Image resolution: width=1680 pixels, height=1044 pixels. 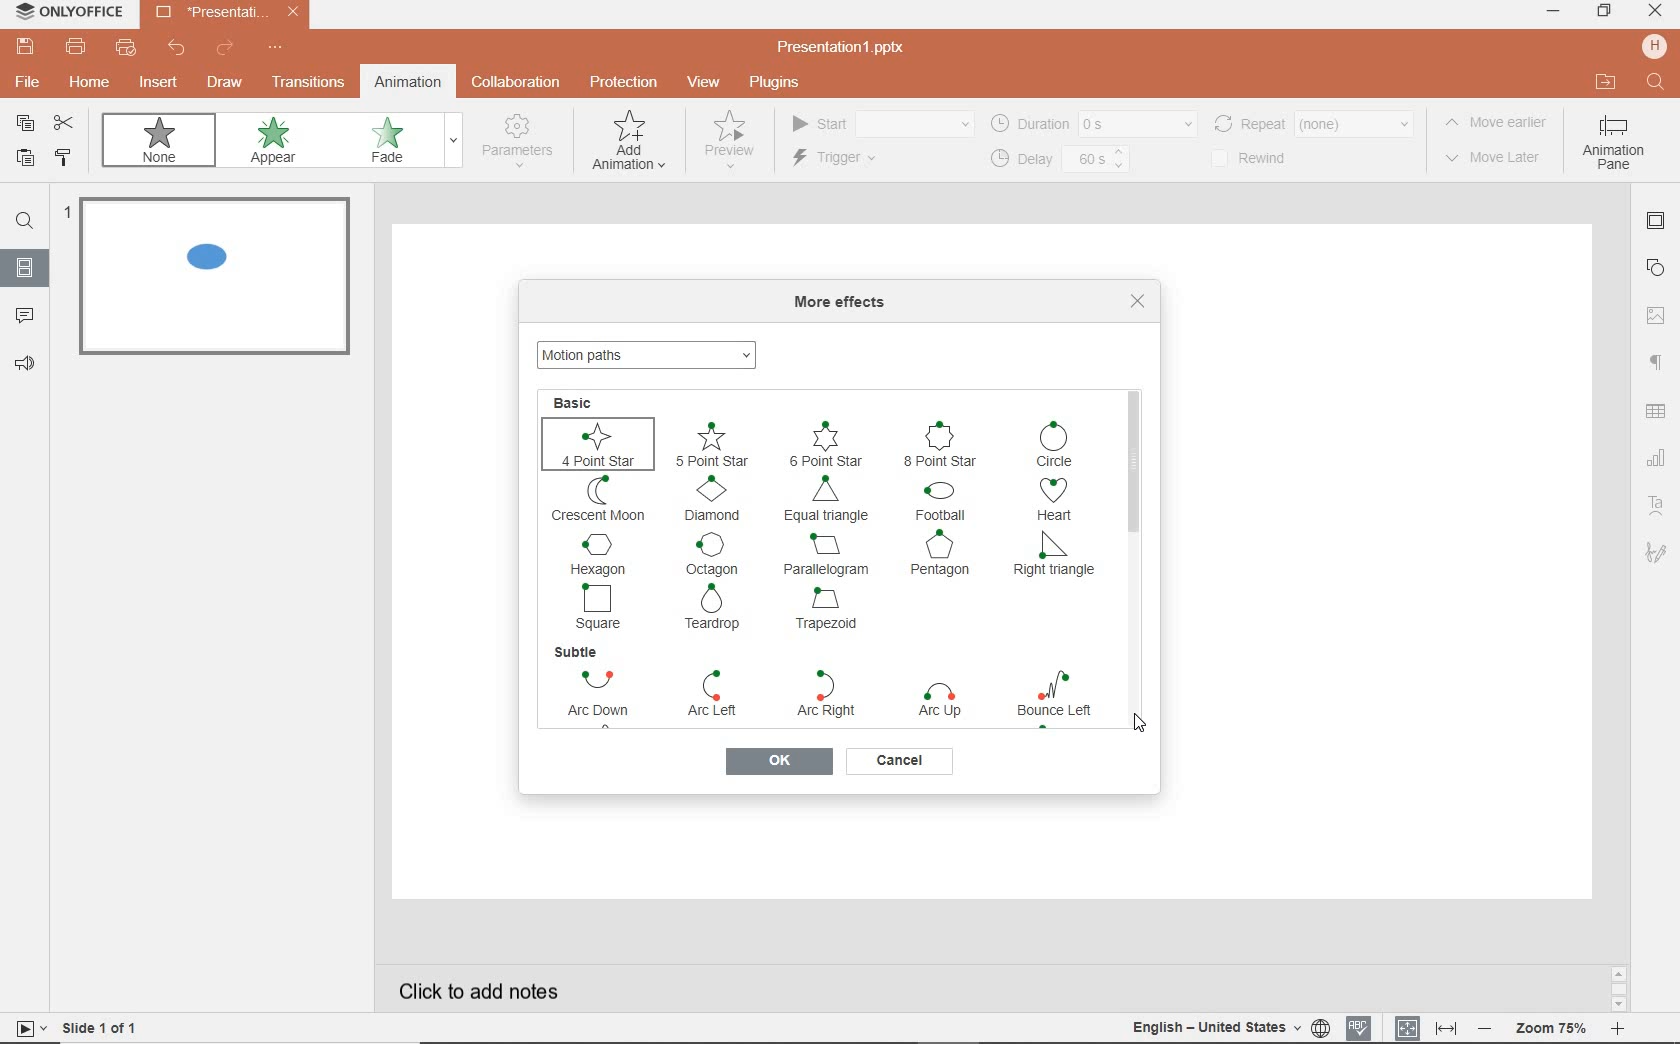 I want to click on feedback & support, so click(x=26, y=365).